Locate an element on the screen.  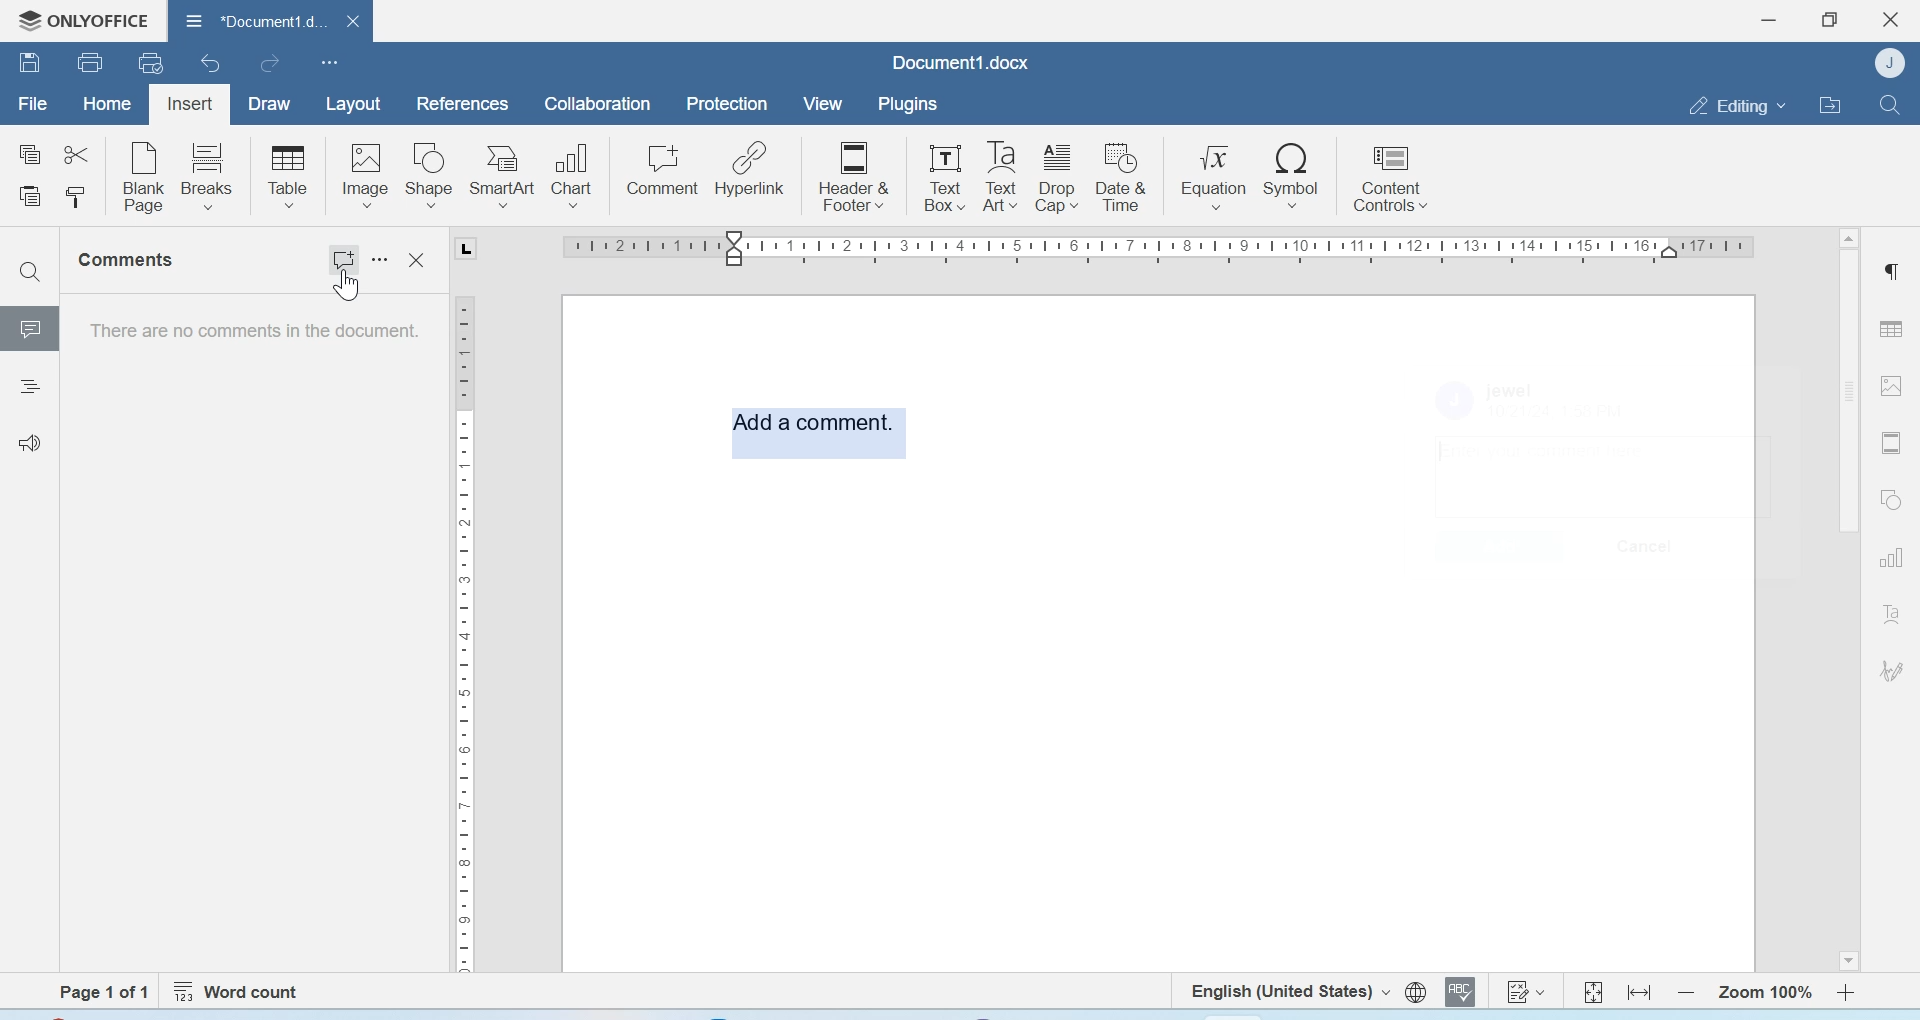
Insert is located at coordinates (189, 105).